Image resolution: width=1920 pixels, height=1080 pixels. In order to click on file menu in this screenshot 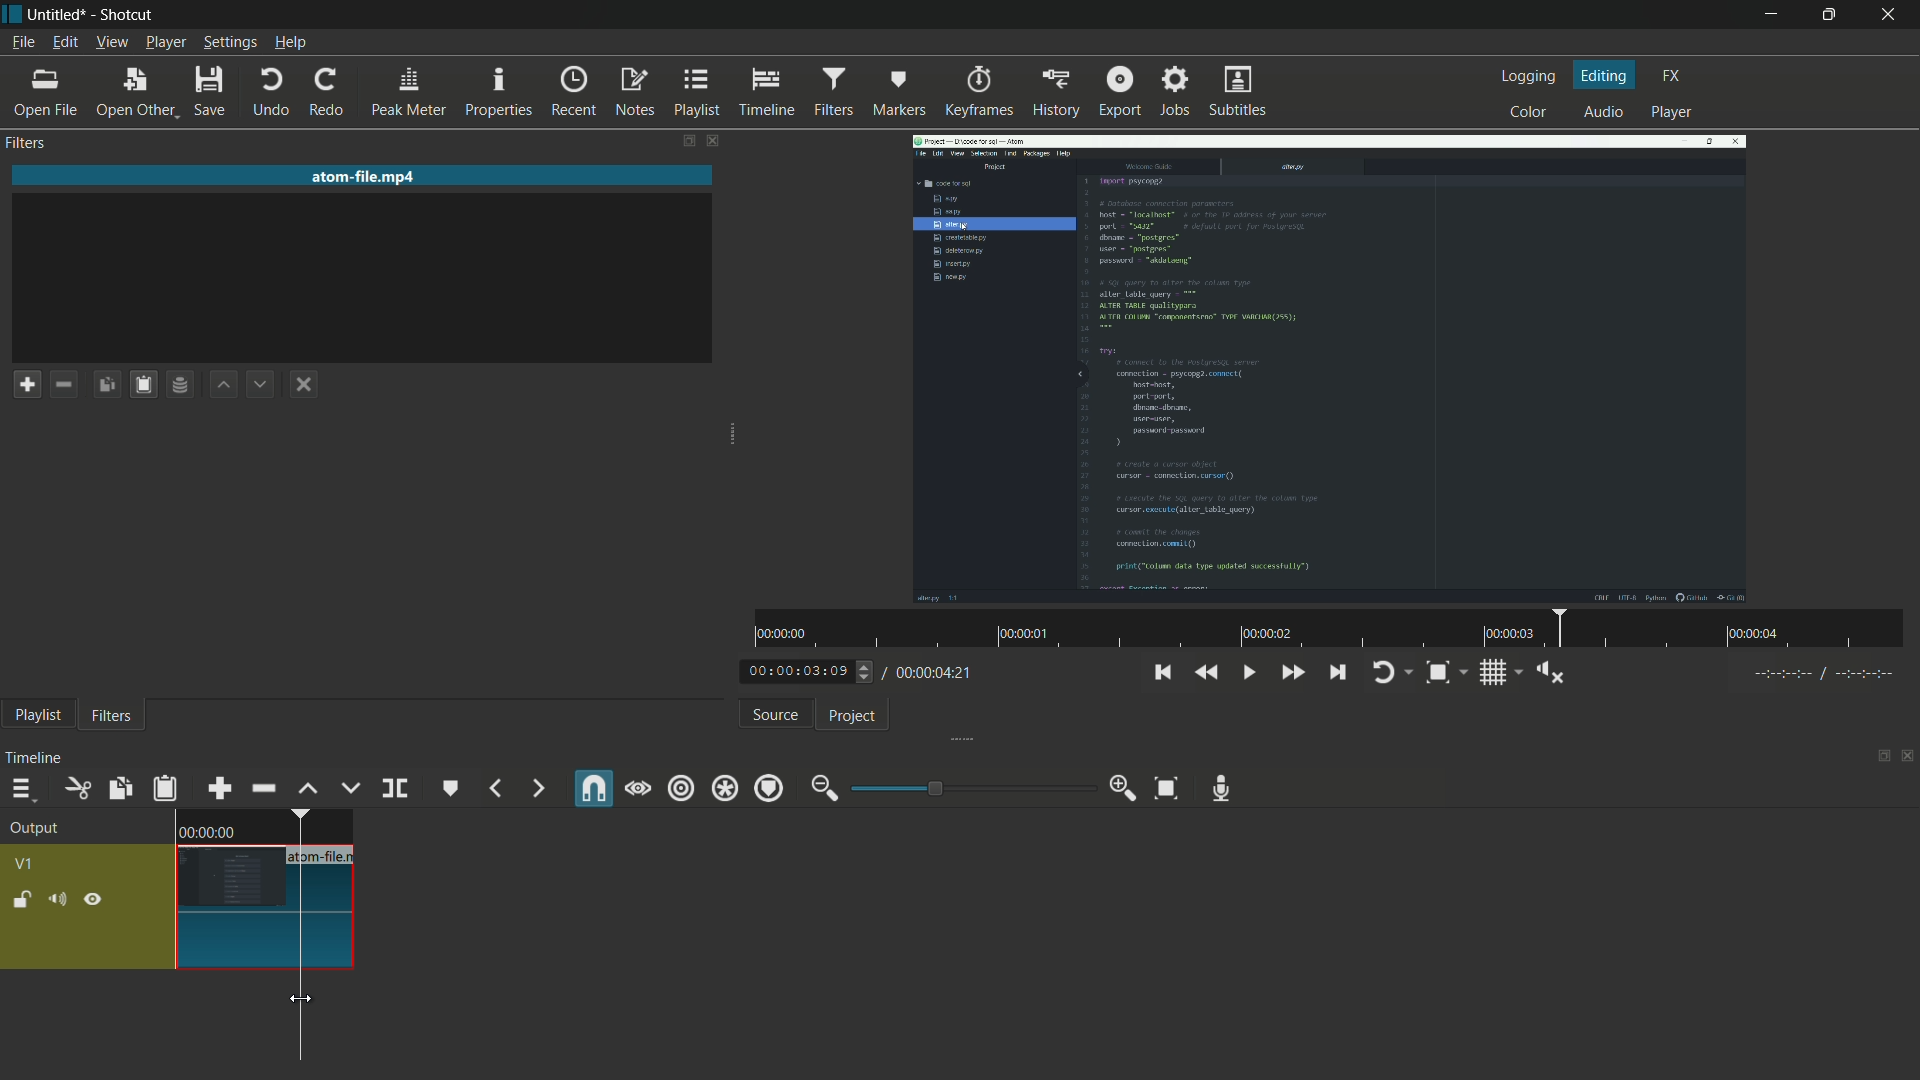, I will do `click(24, 43)`.